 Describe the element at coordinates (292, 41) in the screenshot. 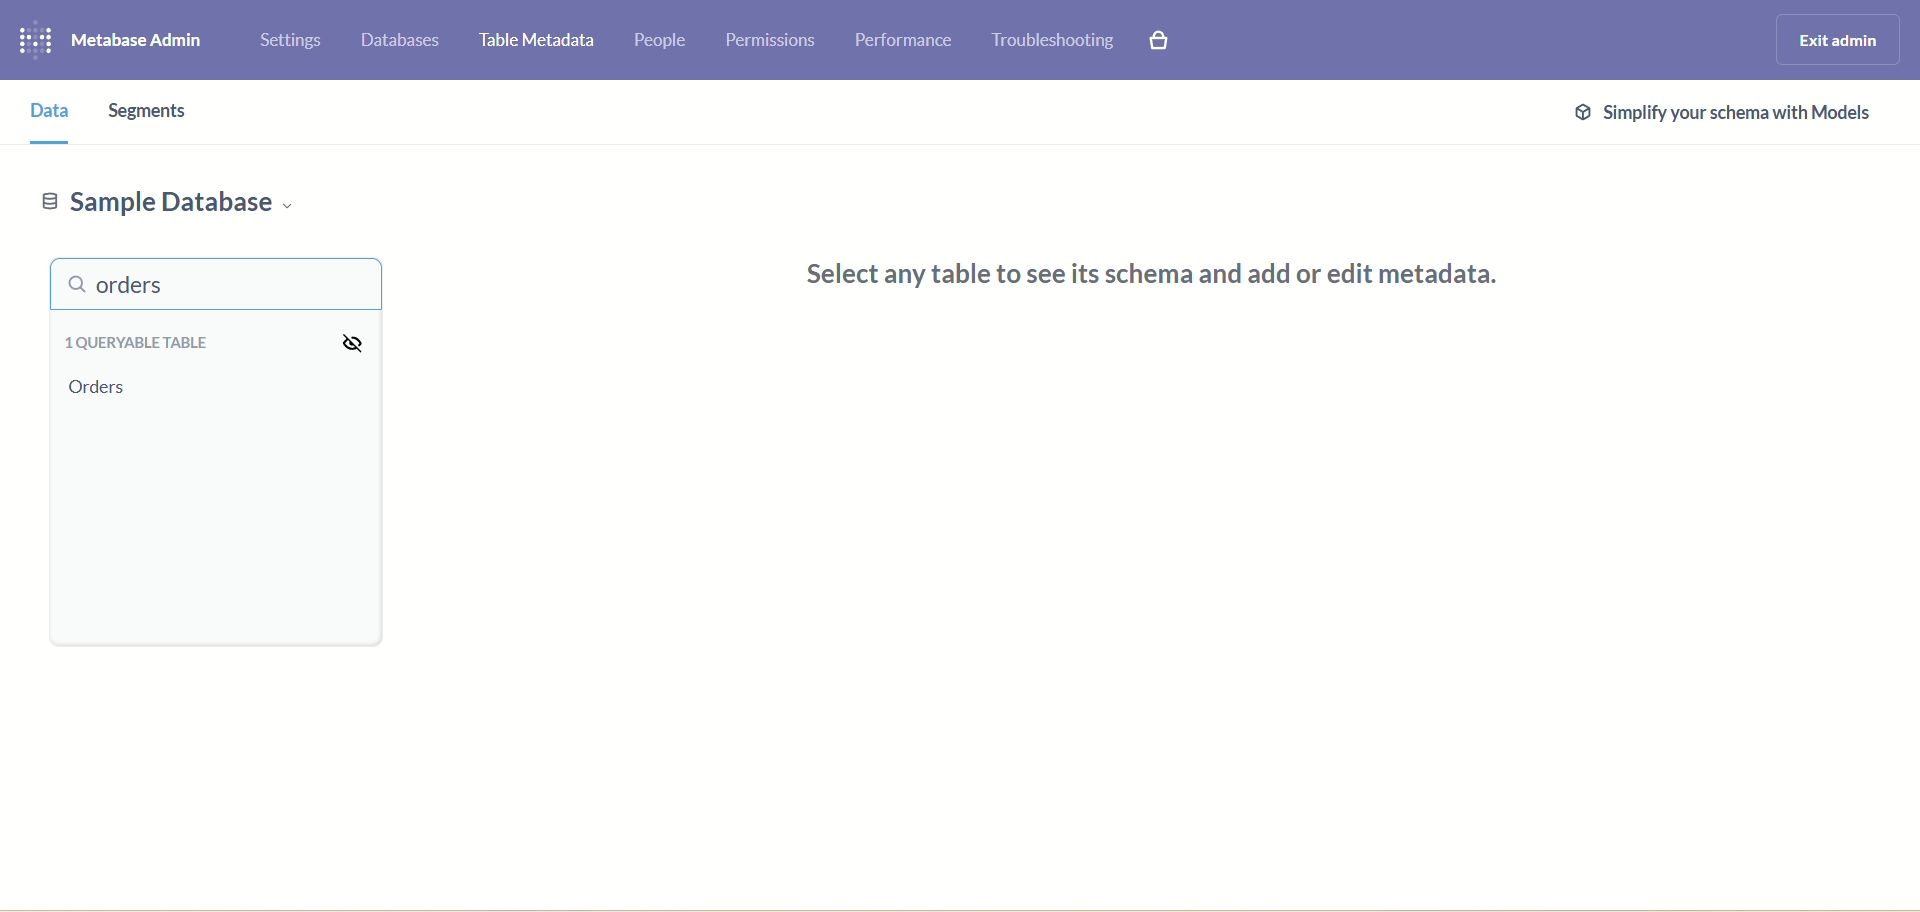

I see `settings` at that location.